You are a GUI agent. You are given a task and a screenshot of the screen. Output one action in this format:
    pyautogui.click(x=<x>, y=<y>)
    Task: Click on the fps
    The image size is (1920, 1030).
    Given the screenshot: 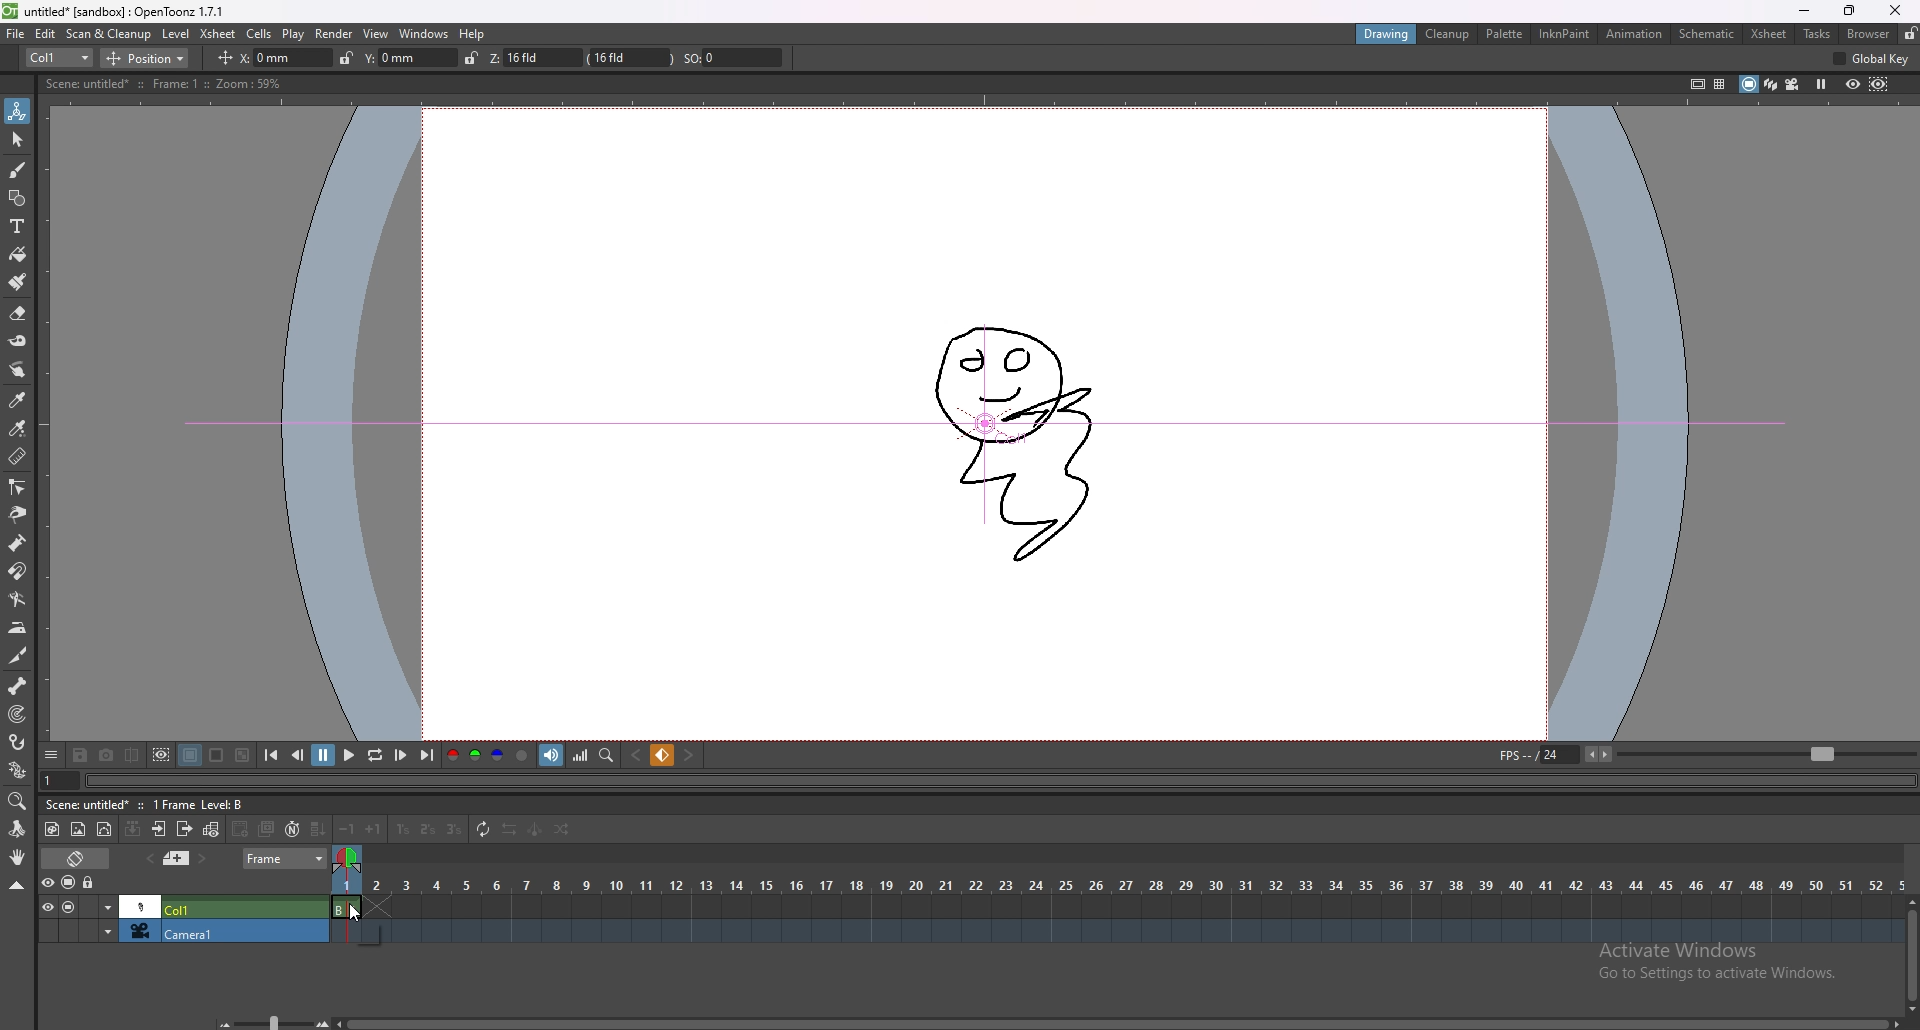 What is the action you would take?
    pyautogui.click(x=1702, y=754)
    